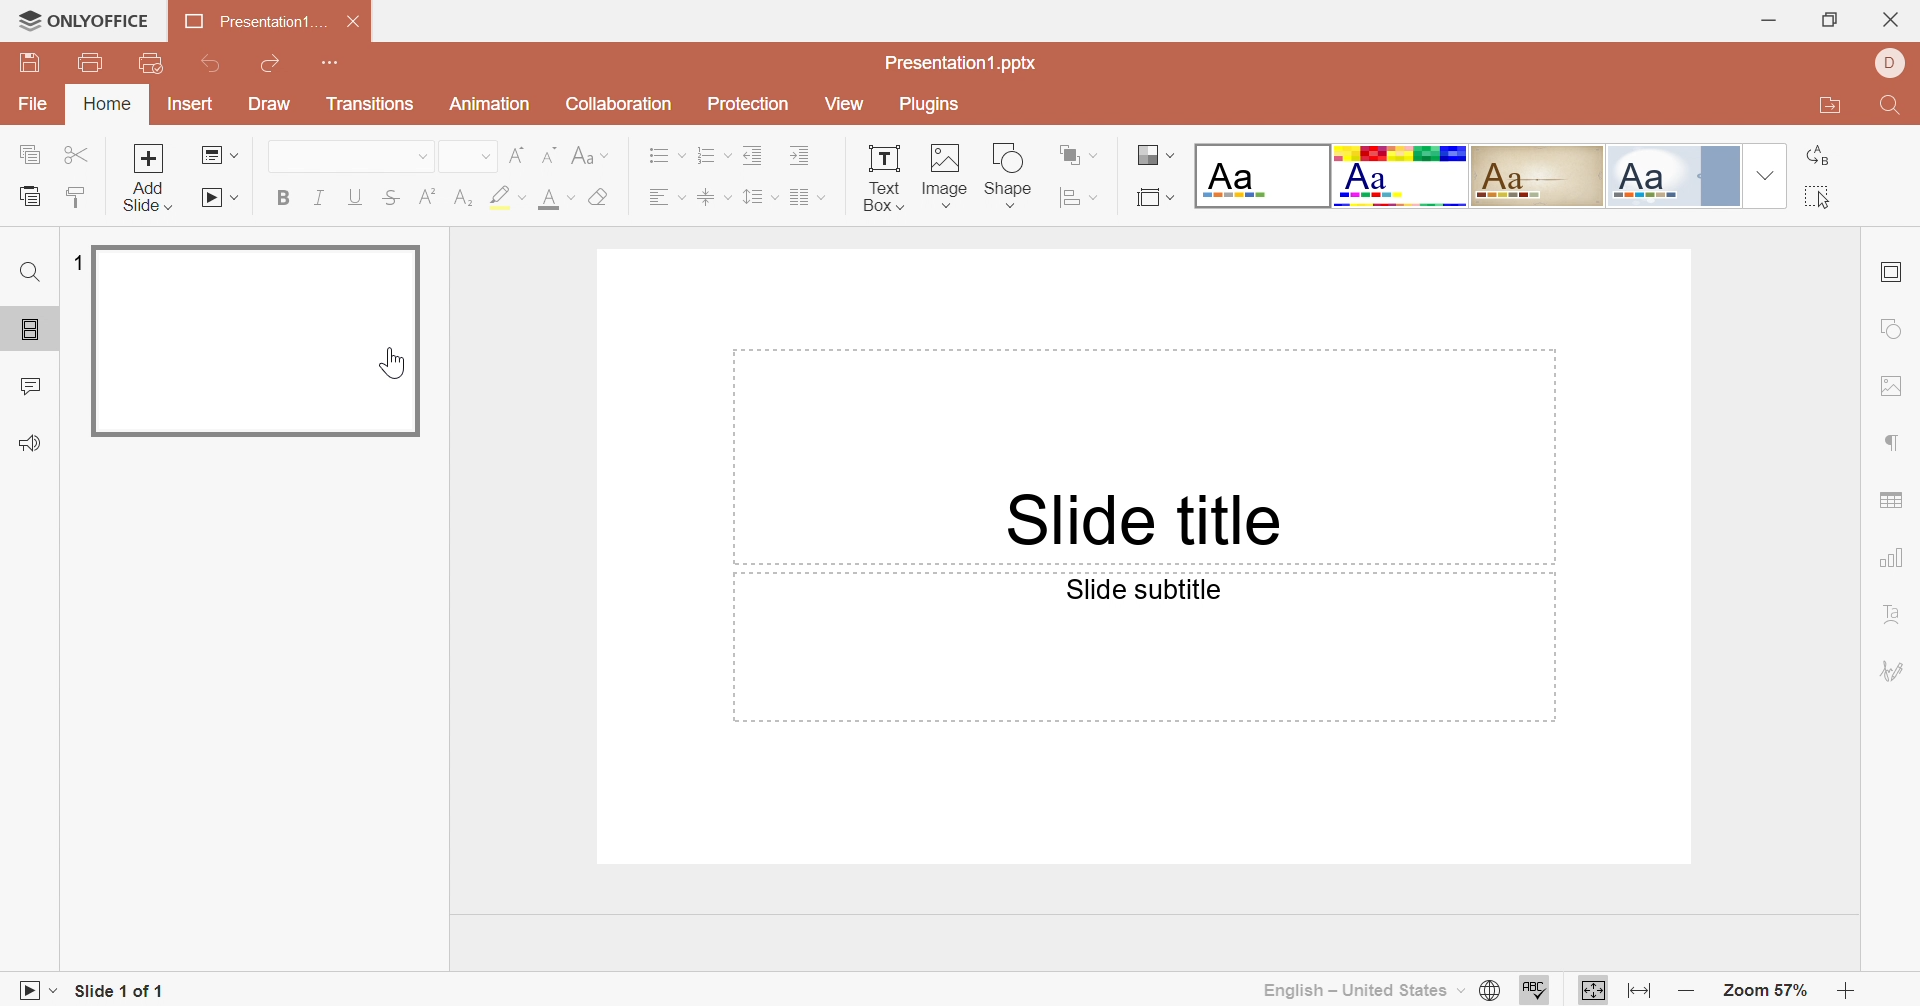  What do you see at coordinates (234, 155) in the screenshot?
I see `Drop Down` at bounding box center [234, 155].